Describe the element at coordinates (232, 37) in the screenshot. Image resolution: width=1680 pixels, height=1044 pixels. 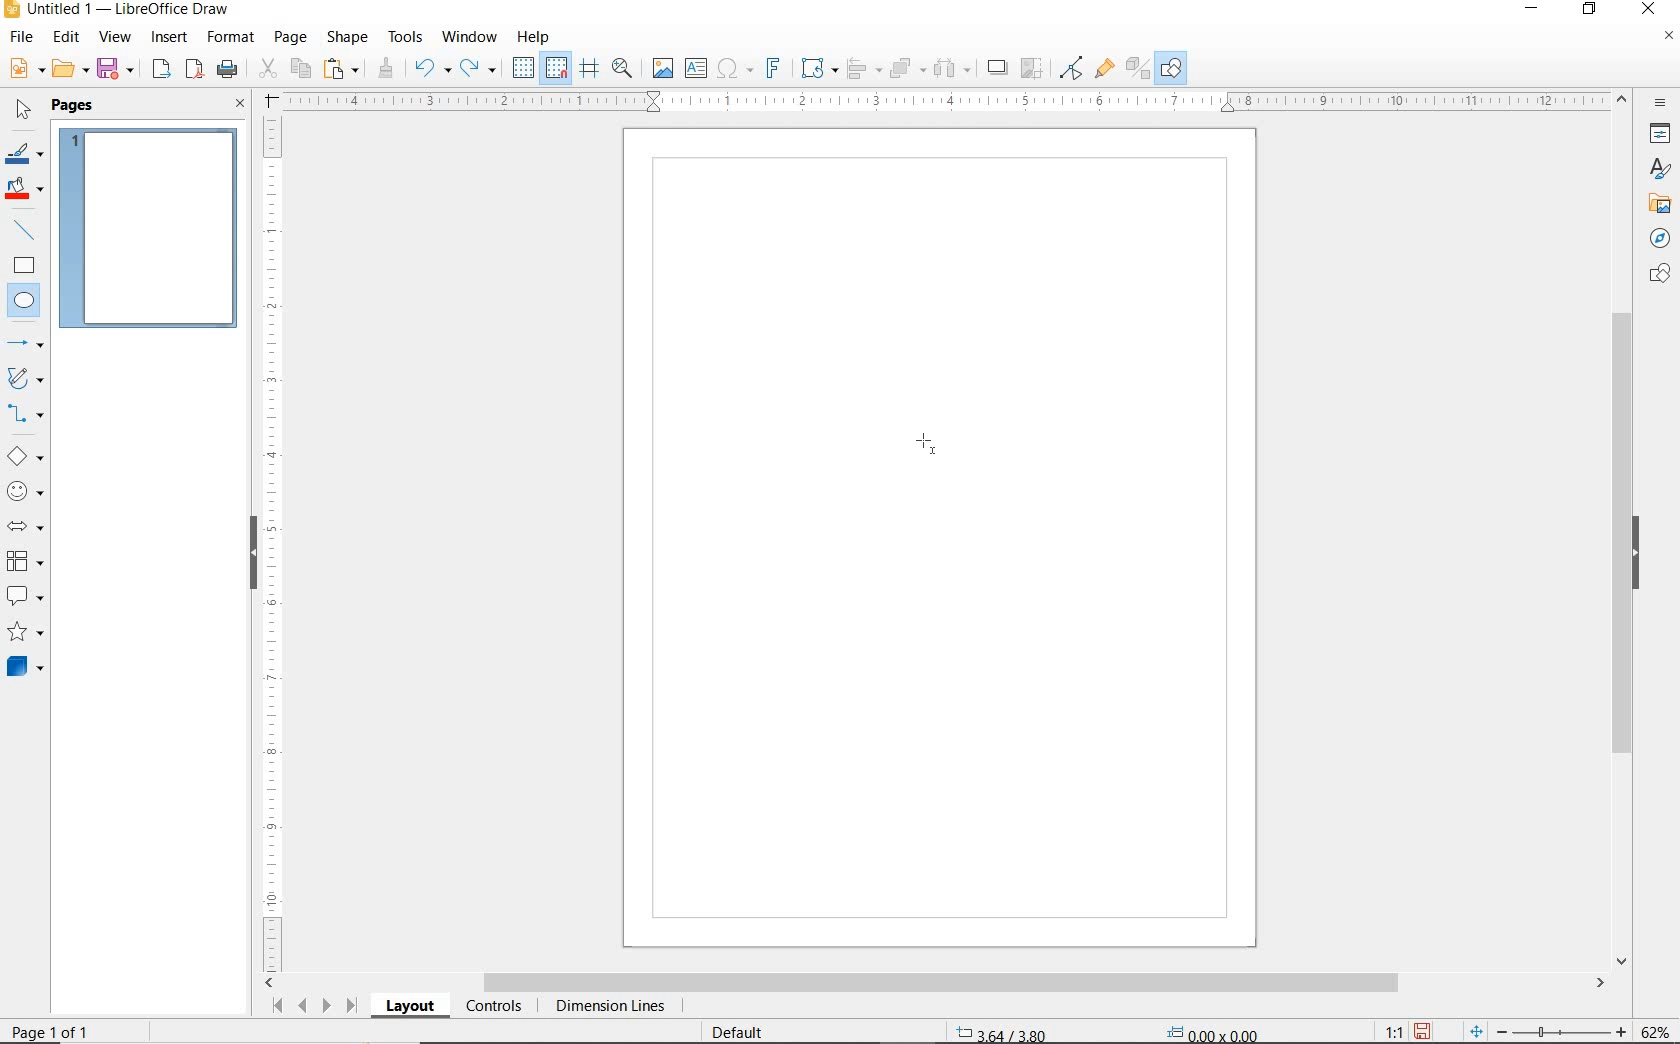
I see `FORMAT` at that location.